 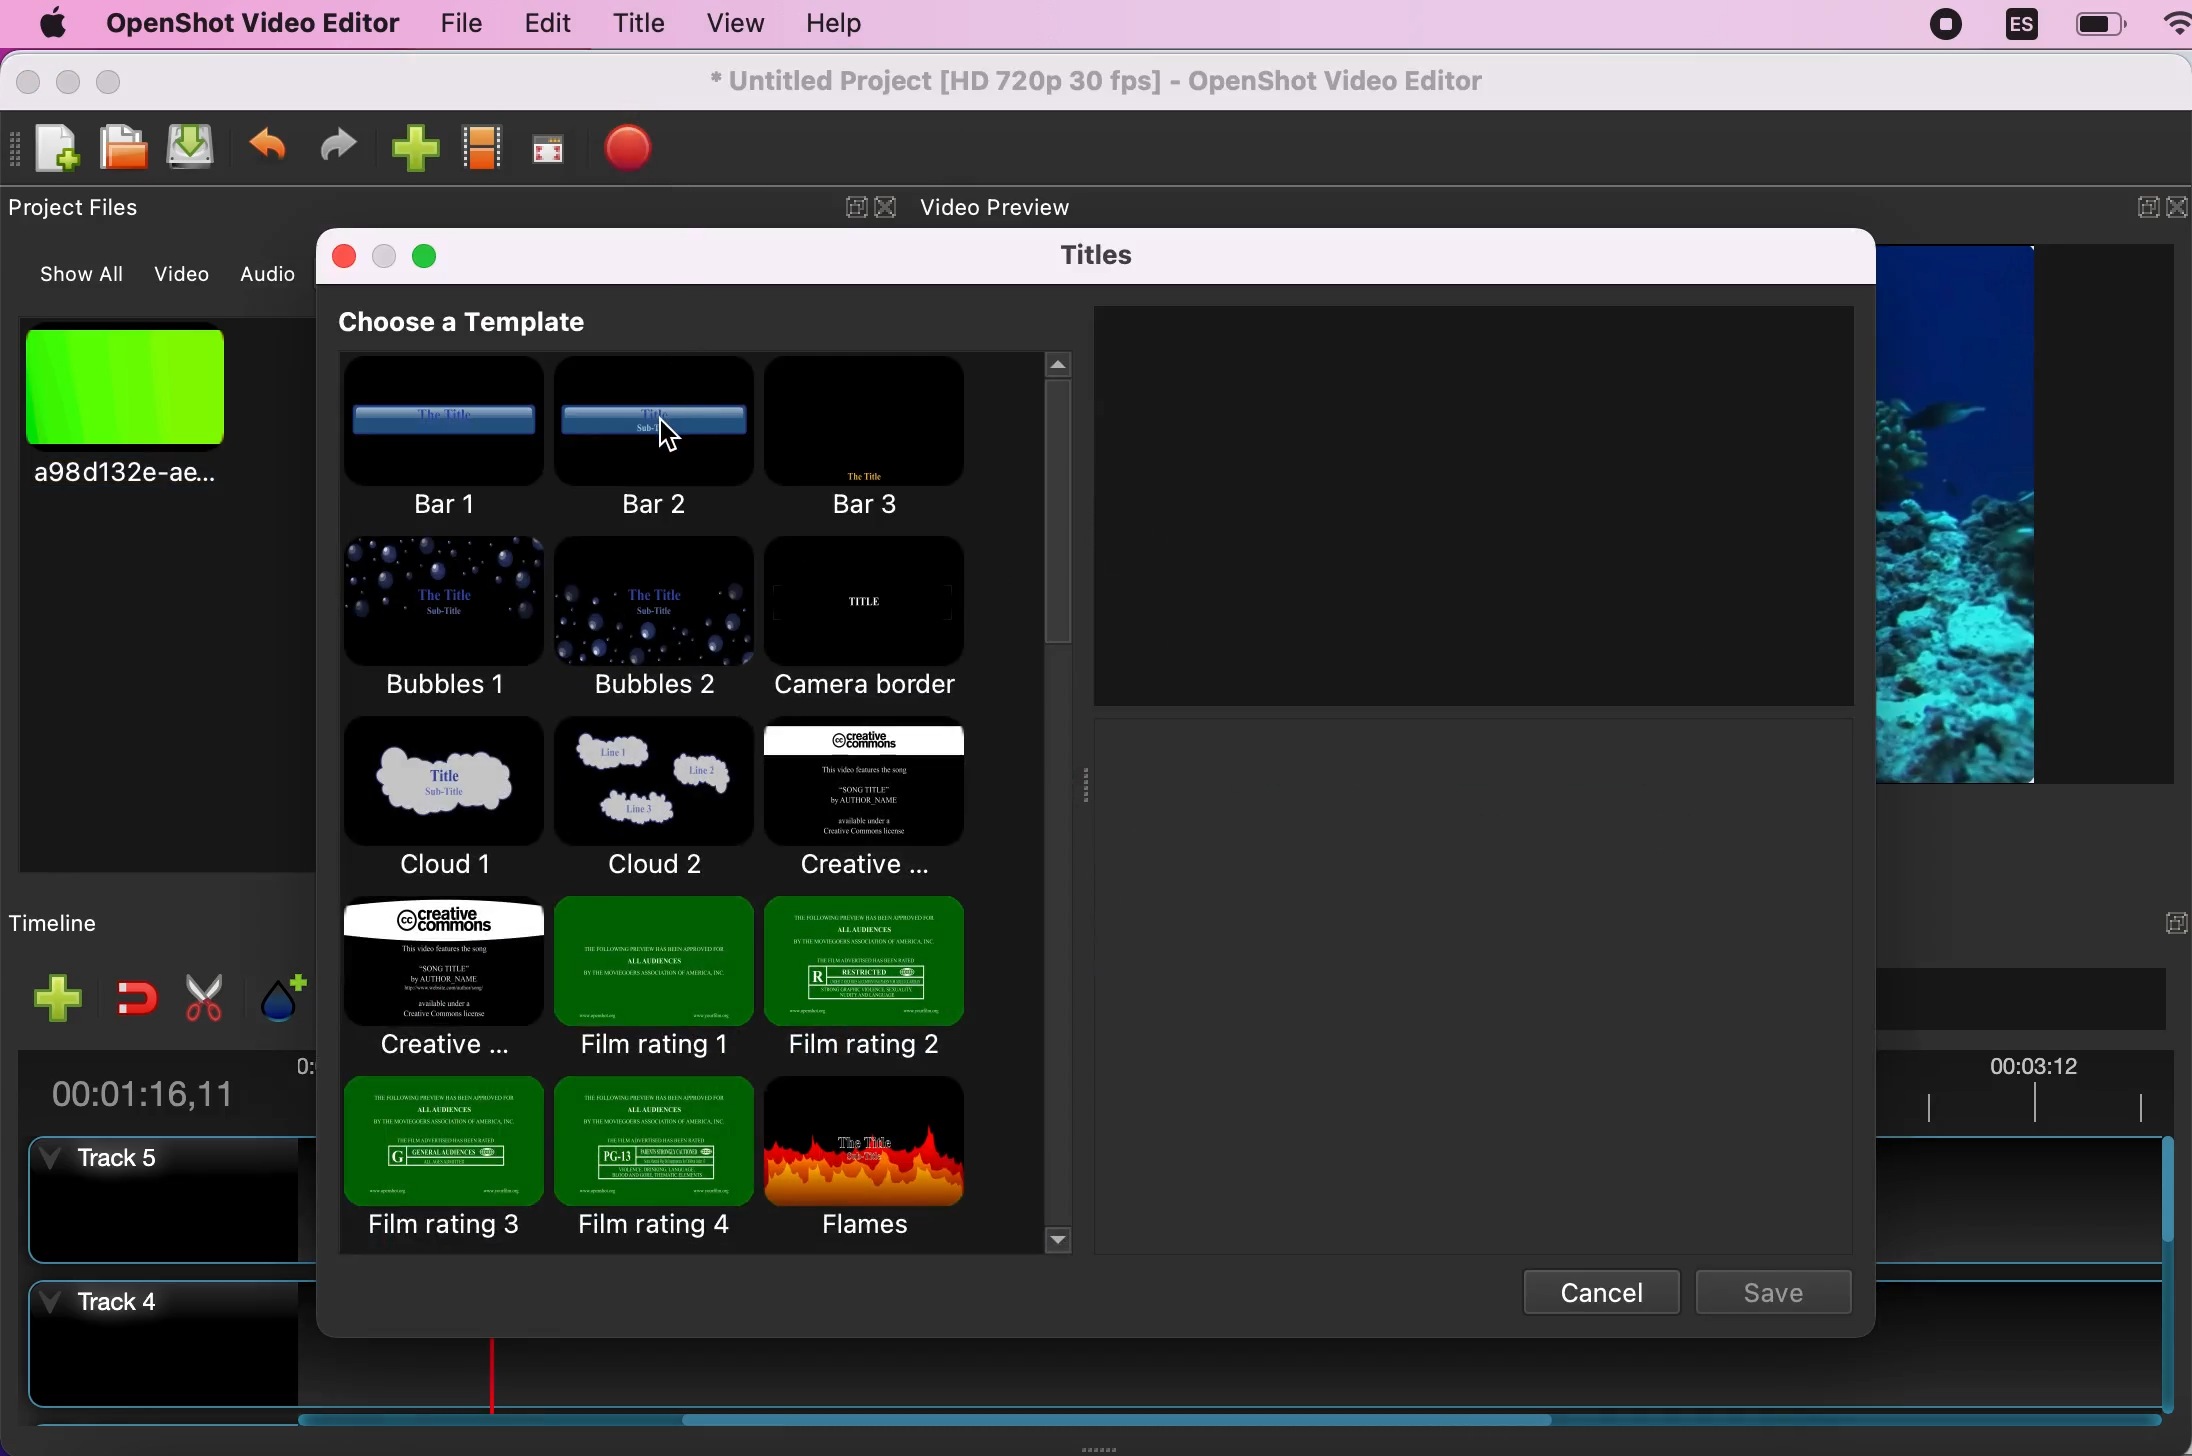 I want to click on project files, so click(x=84, y=209).